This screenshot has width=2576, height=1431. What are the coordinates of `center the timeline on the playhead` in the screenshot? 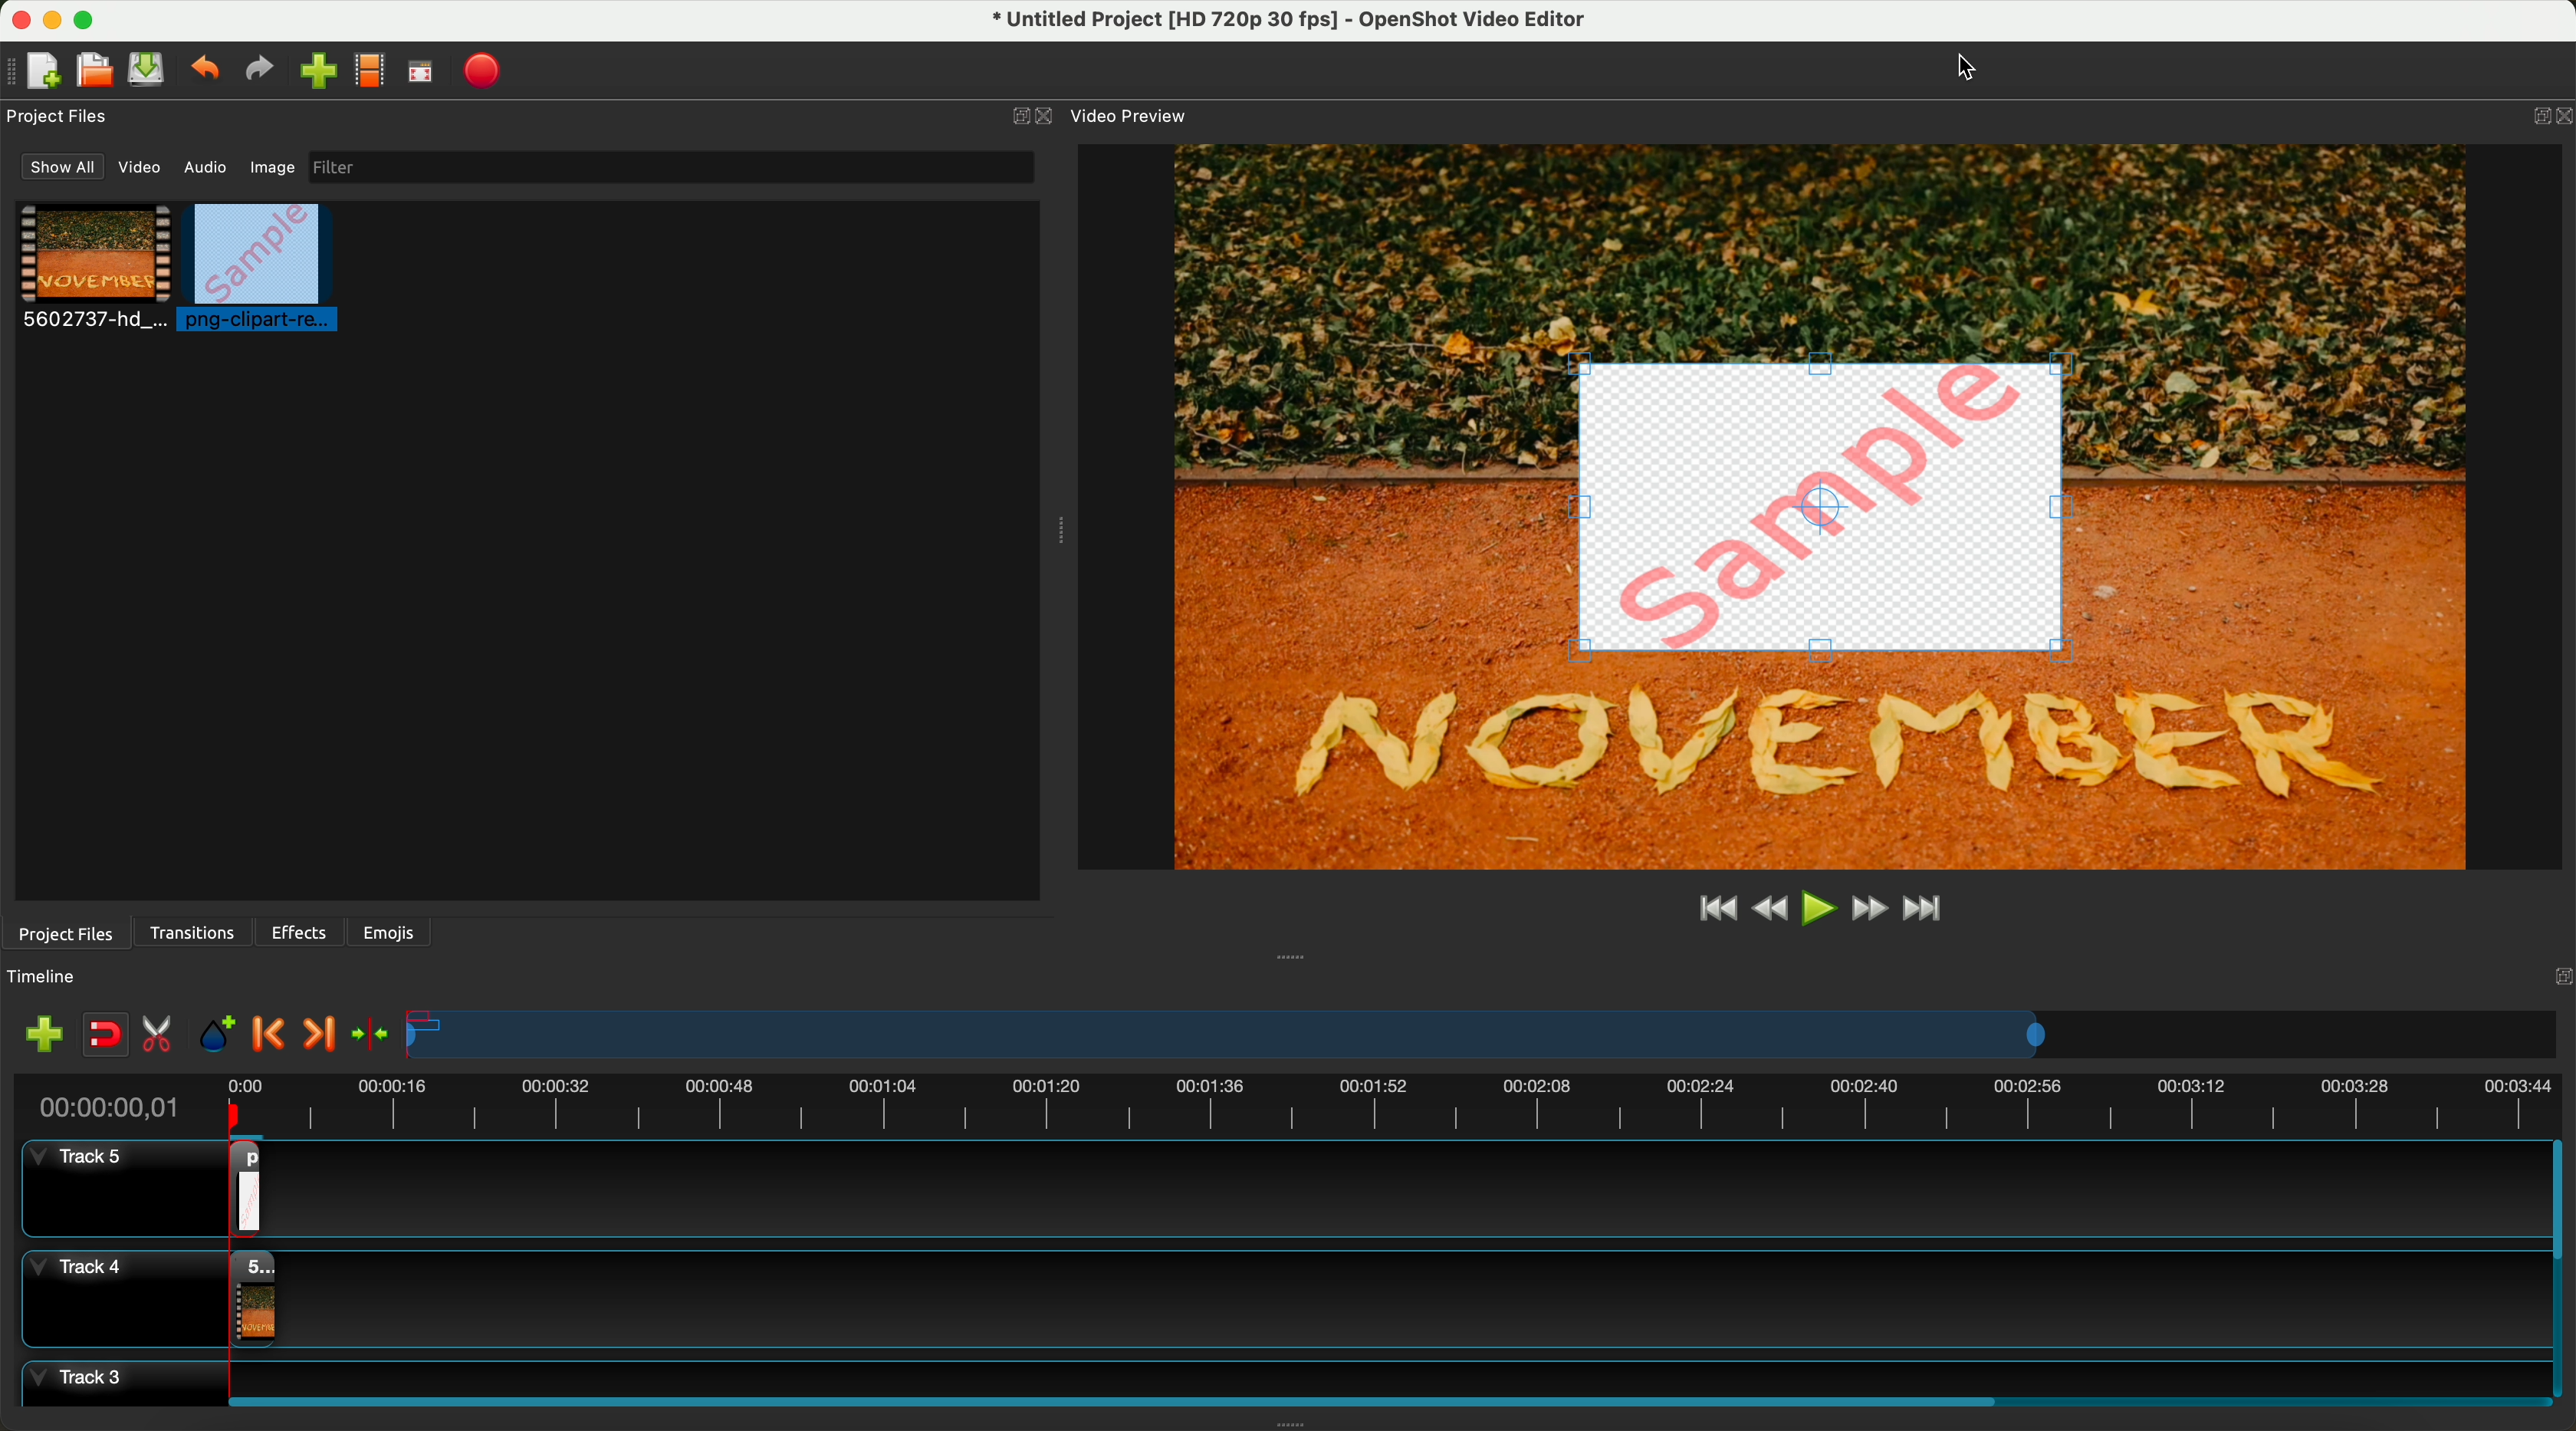 It's located at (369, 1033).